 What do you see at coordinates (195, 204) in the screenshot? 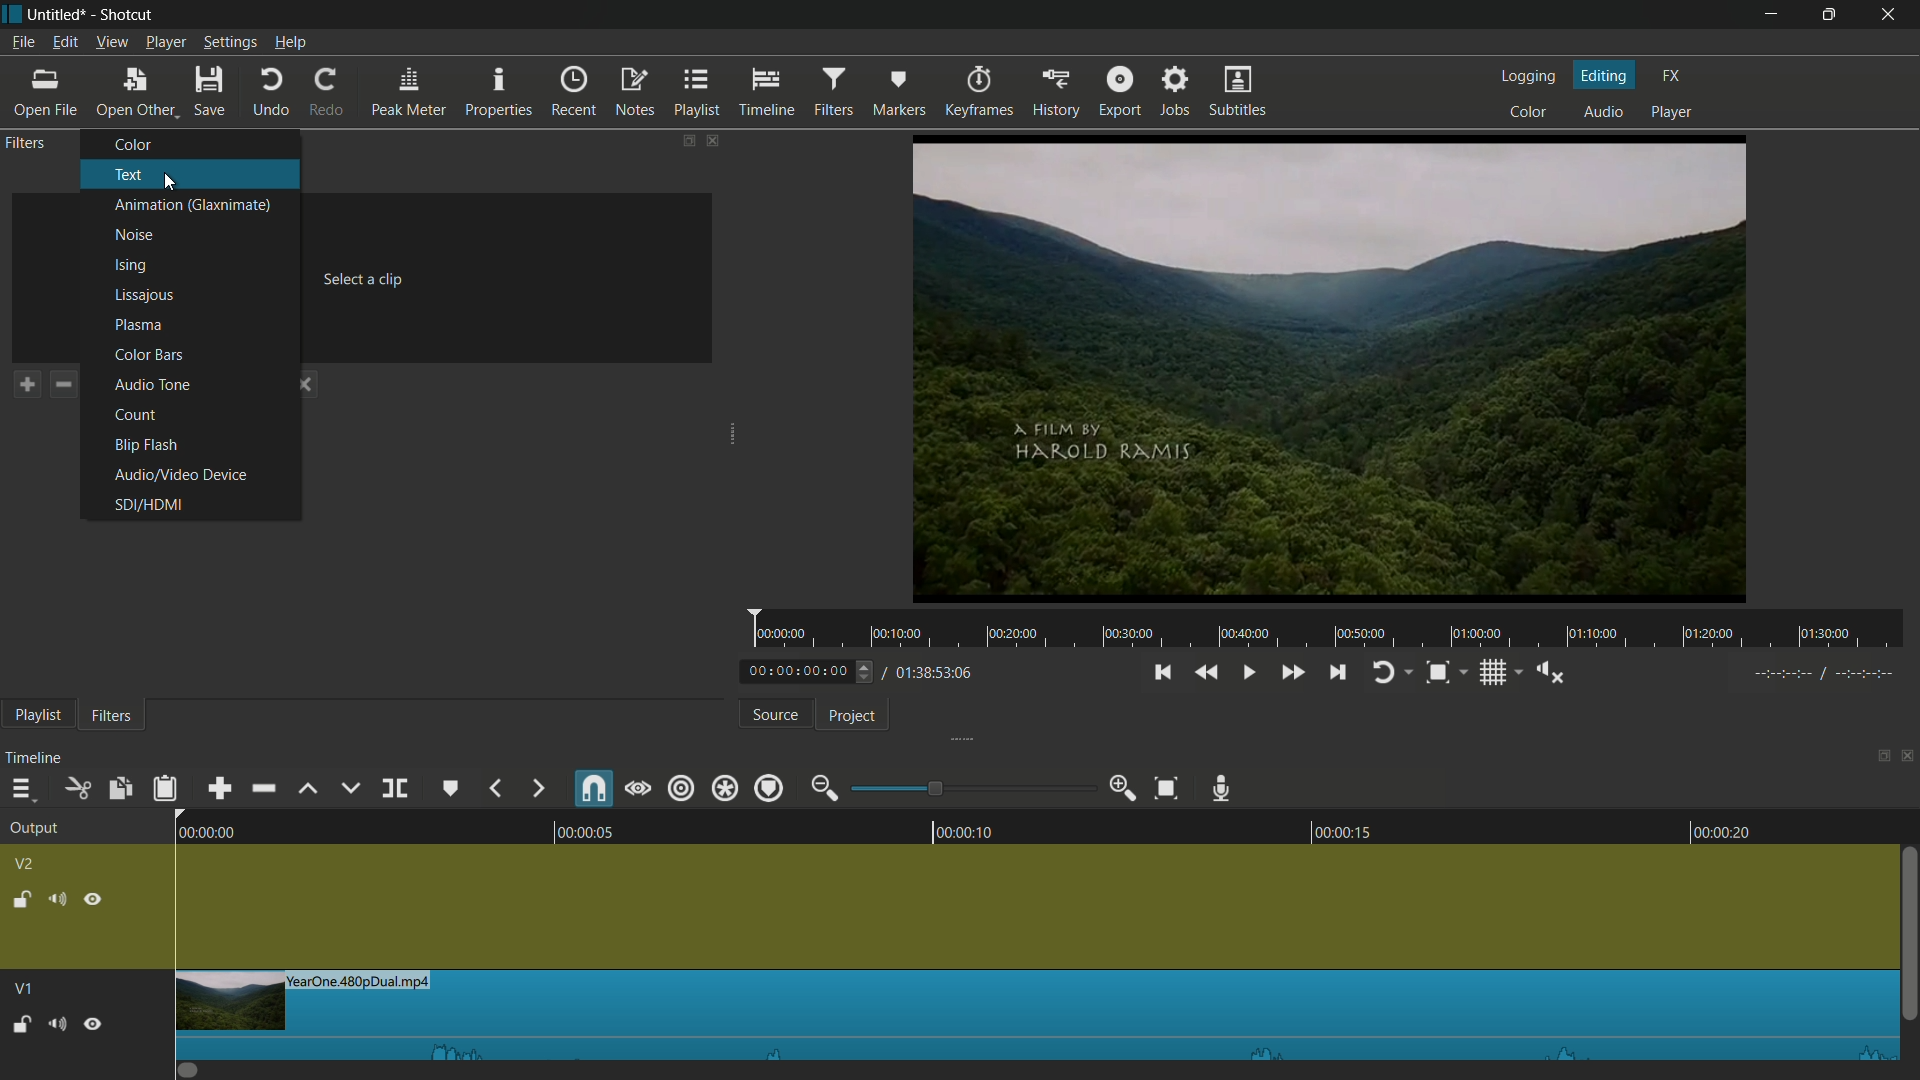
I see `Animation (Glaxnimate)` at bounding box center [195, 204].